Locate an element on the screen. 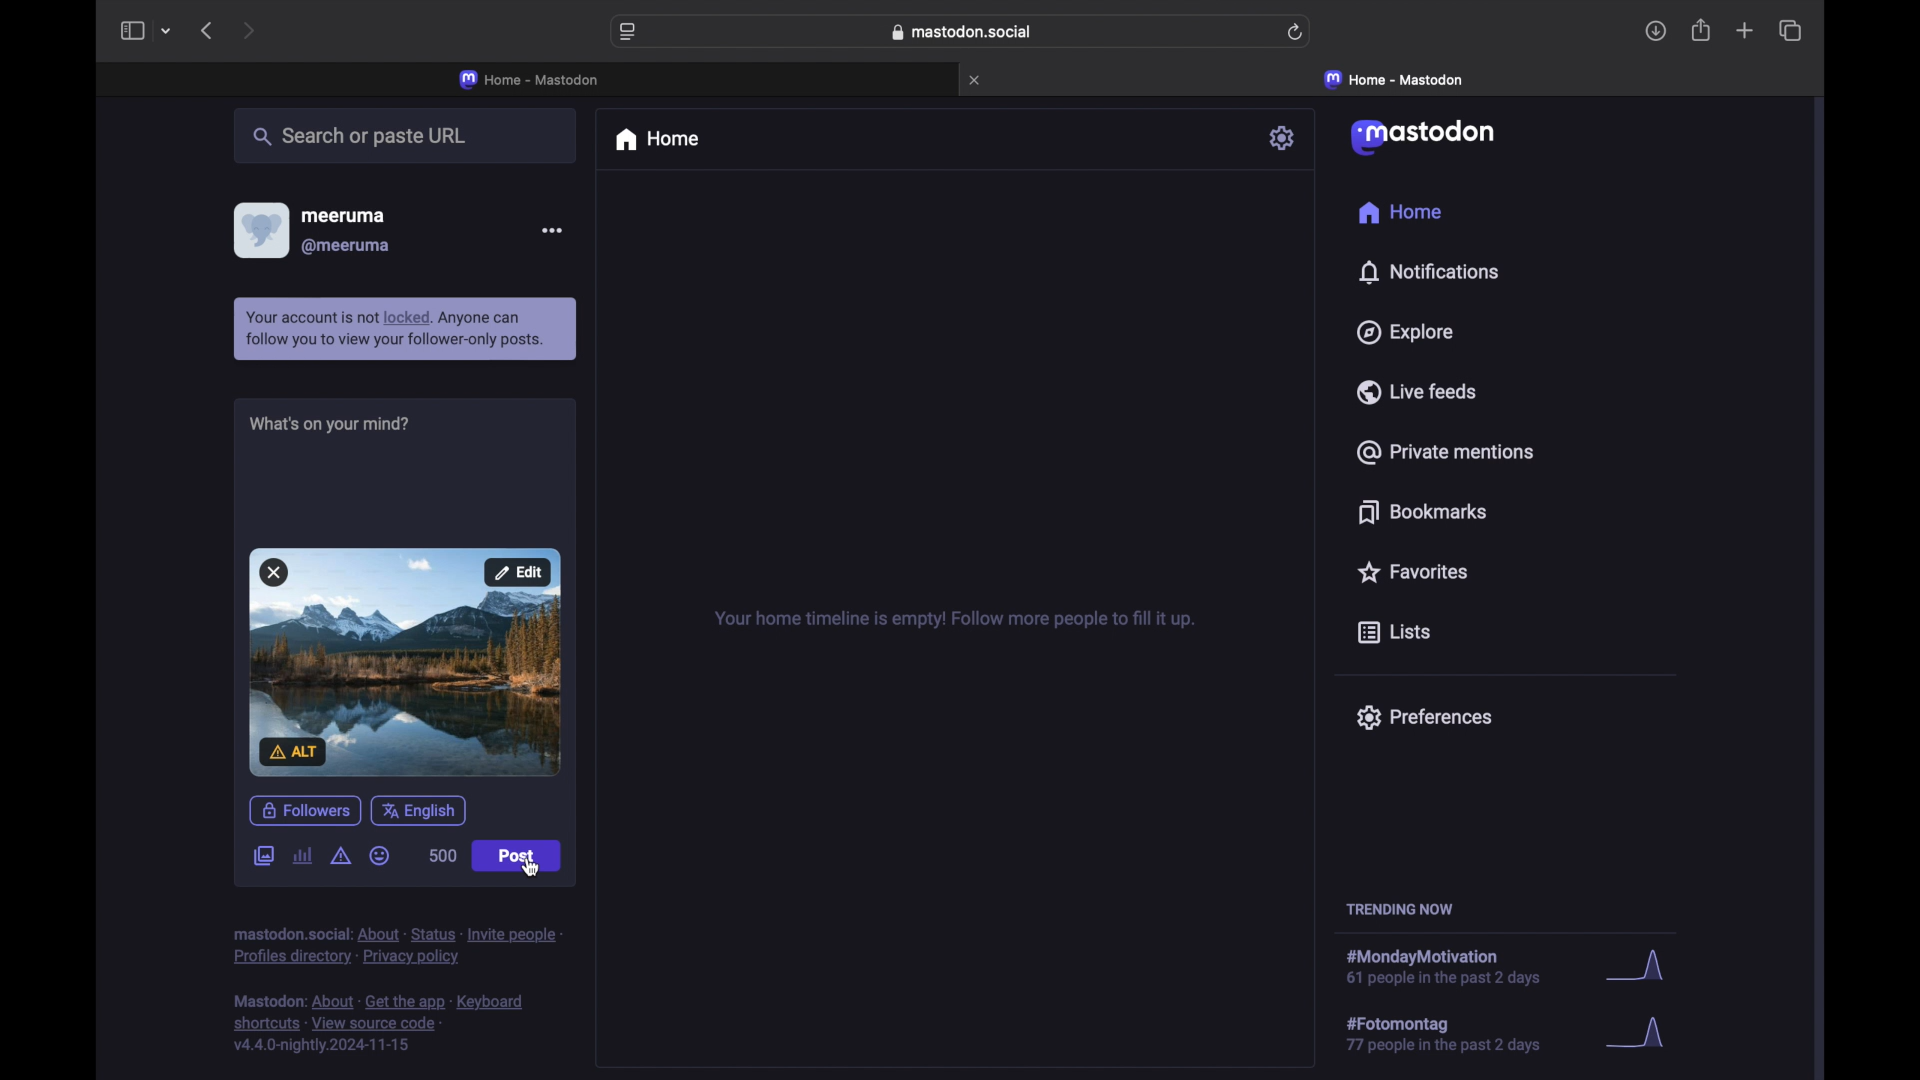 The image size is (1920, 1080). bookmarks is located at coordinates (1422, 512).